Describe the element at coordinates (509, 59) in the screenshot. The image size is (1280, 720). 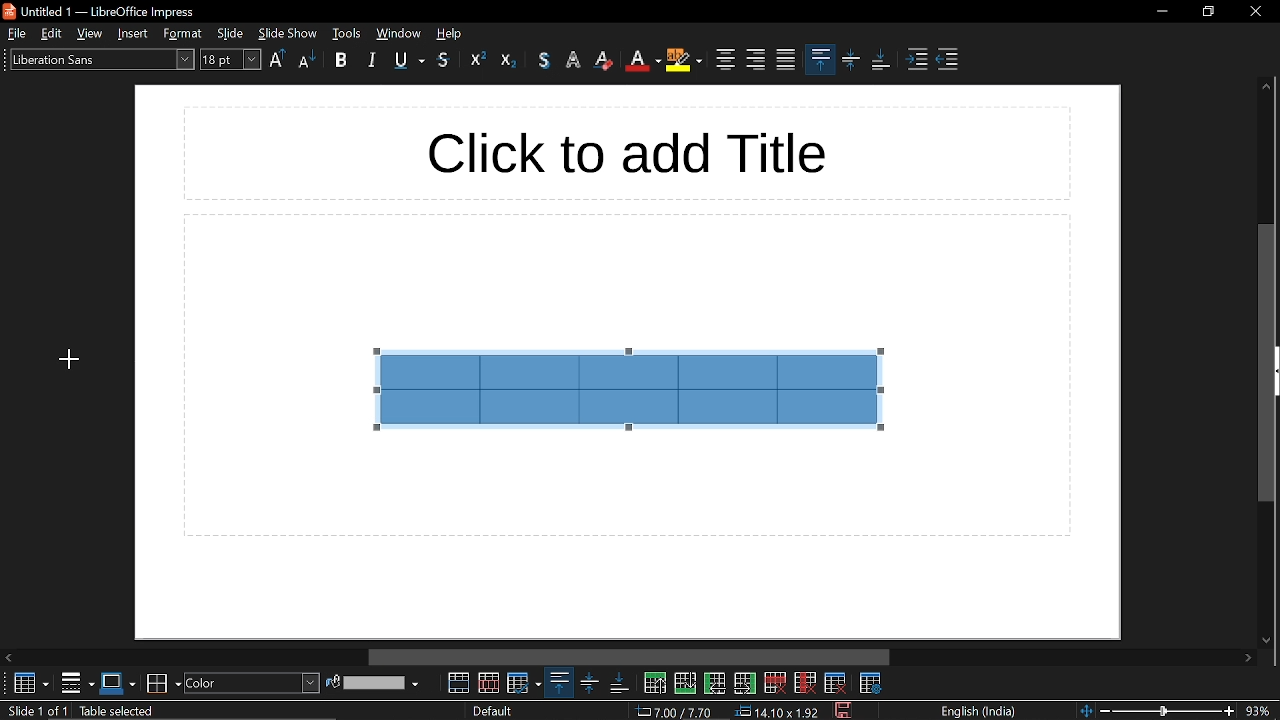
I see `eraser` at that location.